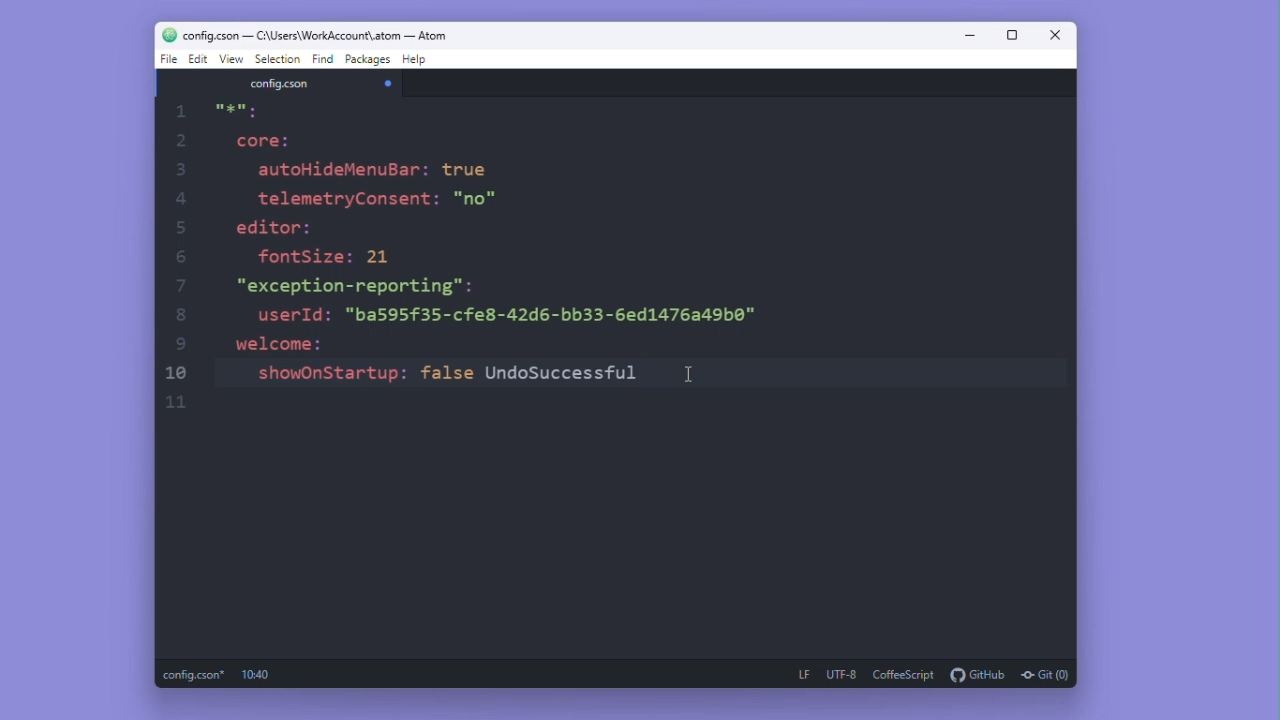  Describe the element at coordinates (317, 35) in the screenshot. I see `configcson - C :\users\workaccount\atom-atom` at that location.